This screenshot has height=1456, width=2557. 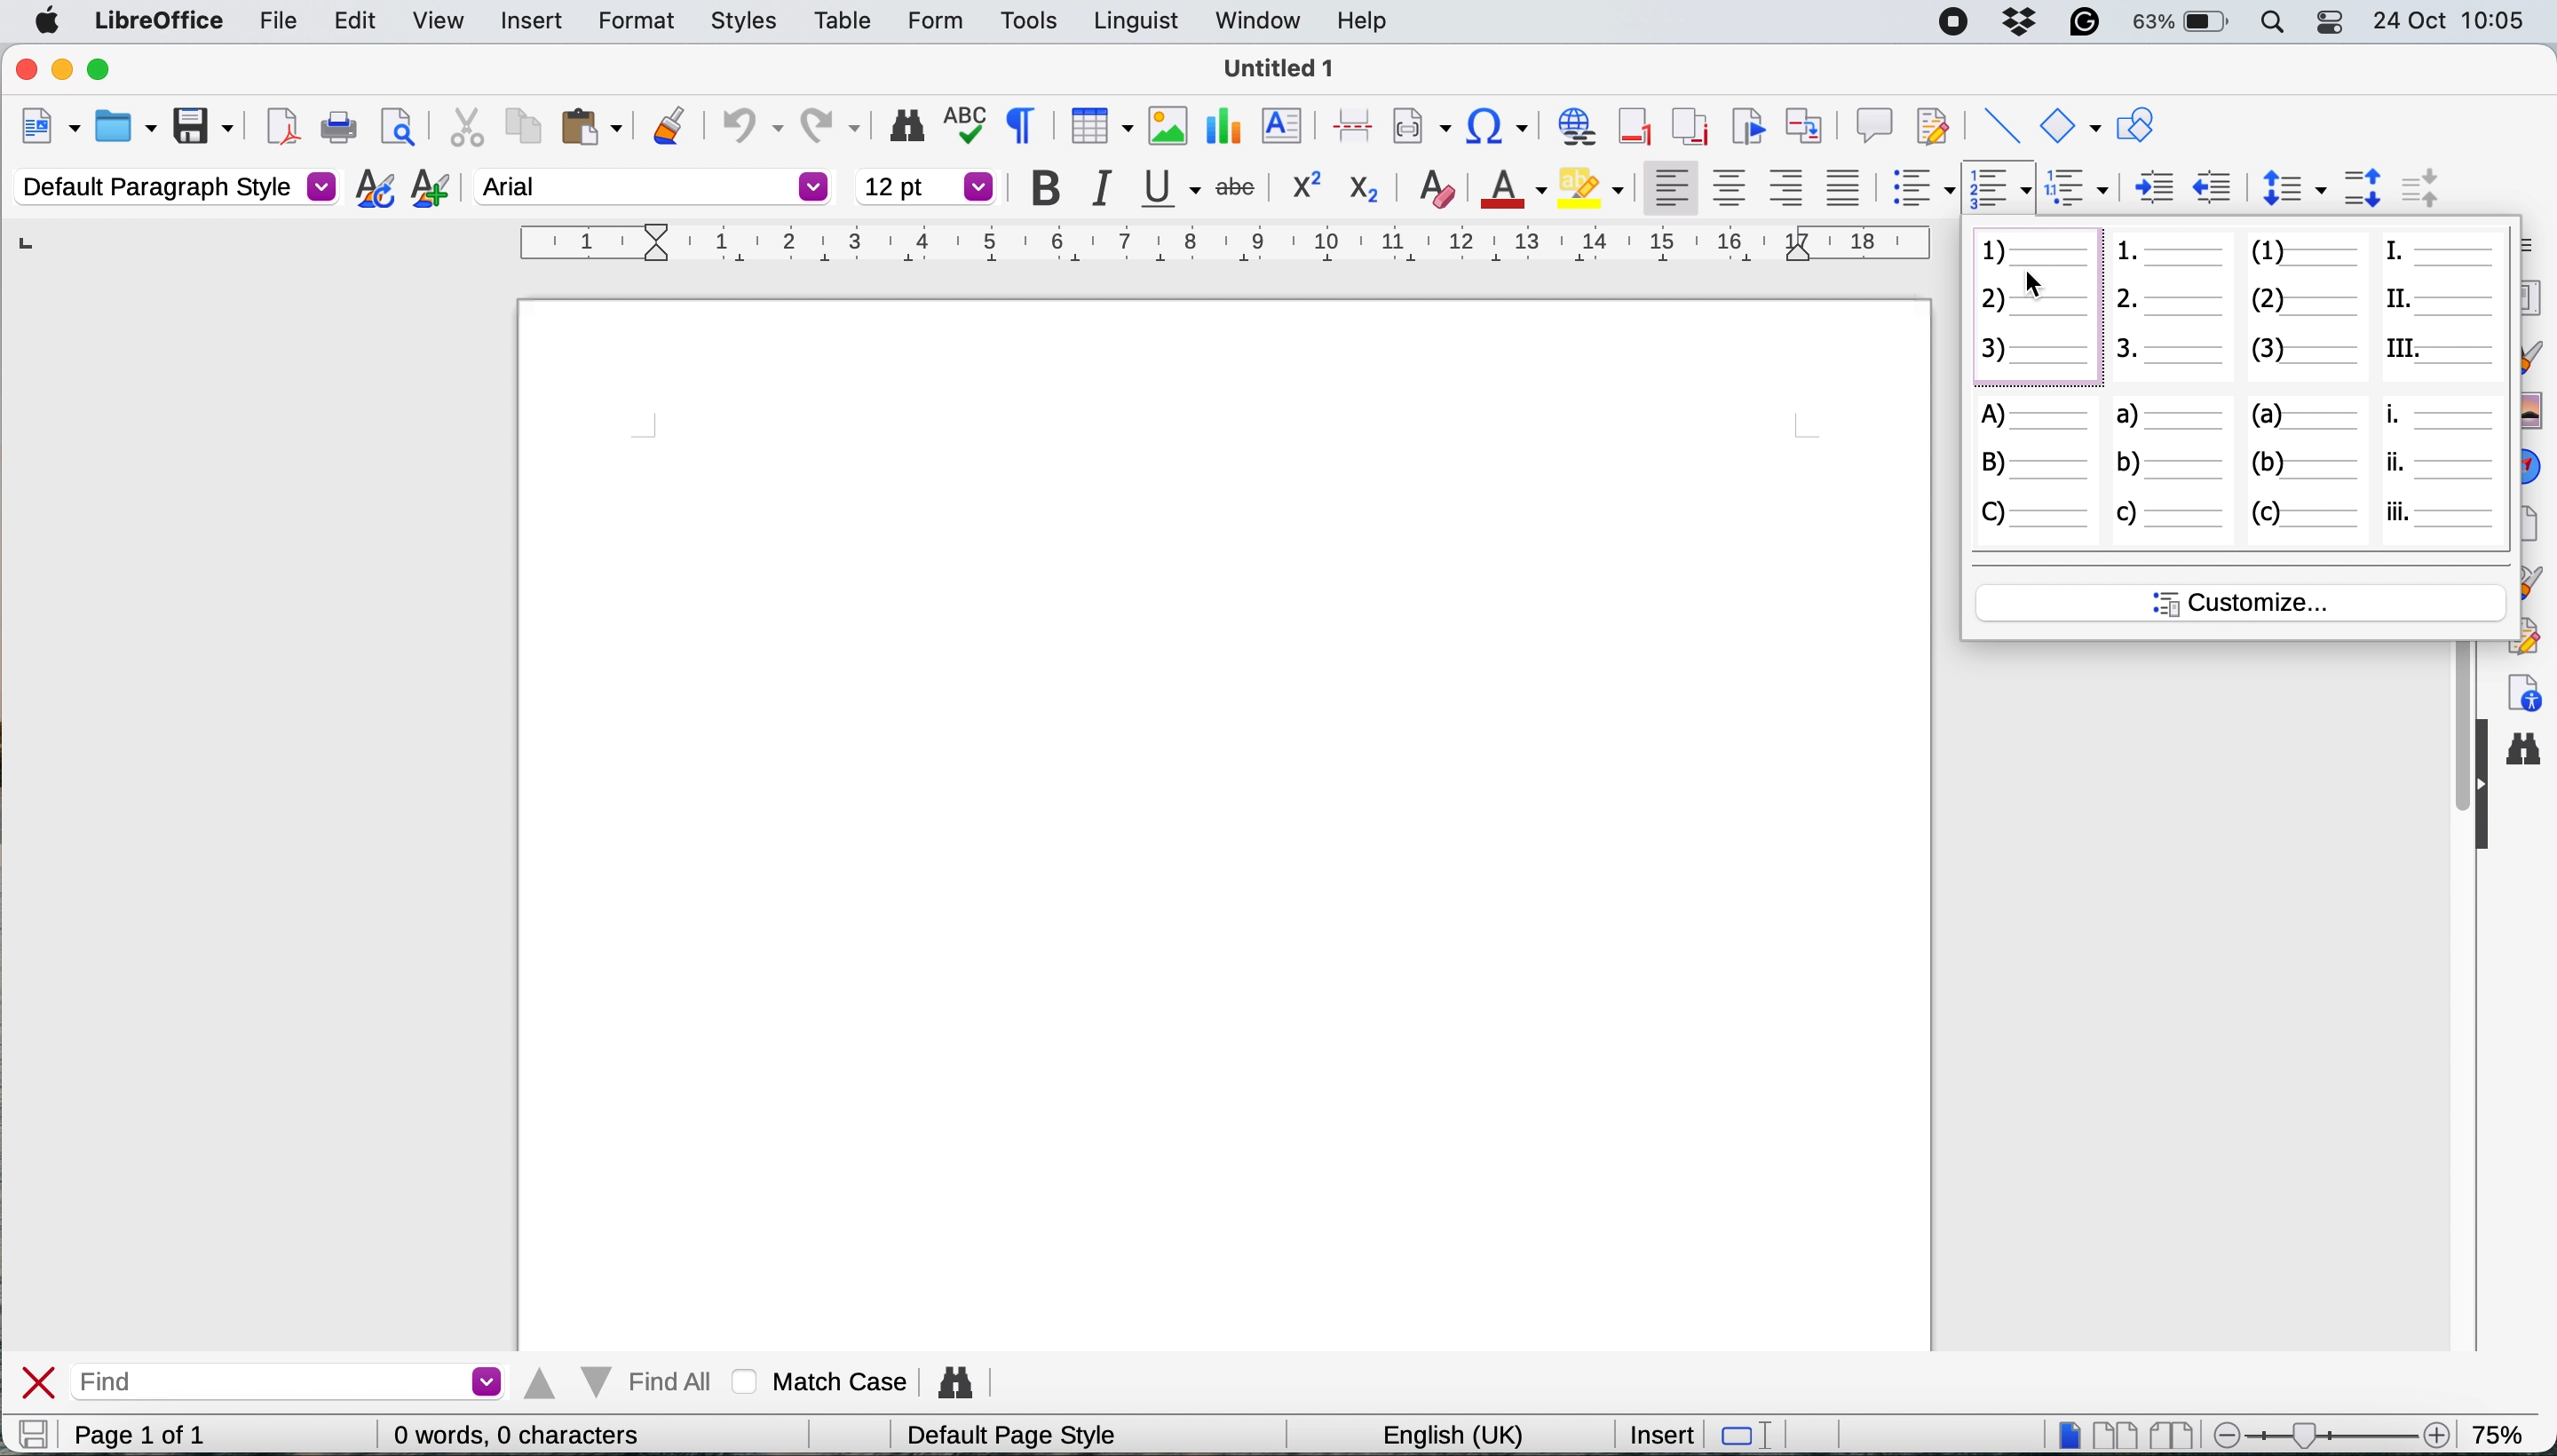 What do you see at coordinates (2289, 187) in the screenshot?
I see `set line spacing` at bounding box center [2289, 187].